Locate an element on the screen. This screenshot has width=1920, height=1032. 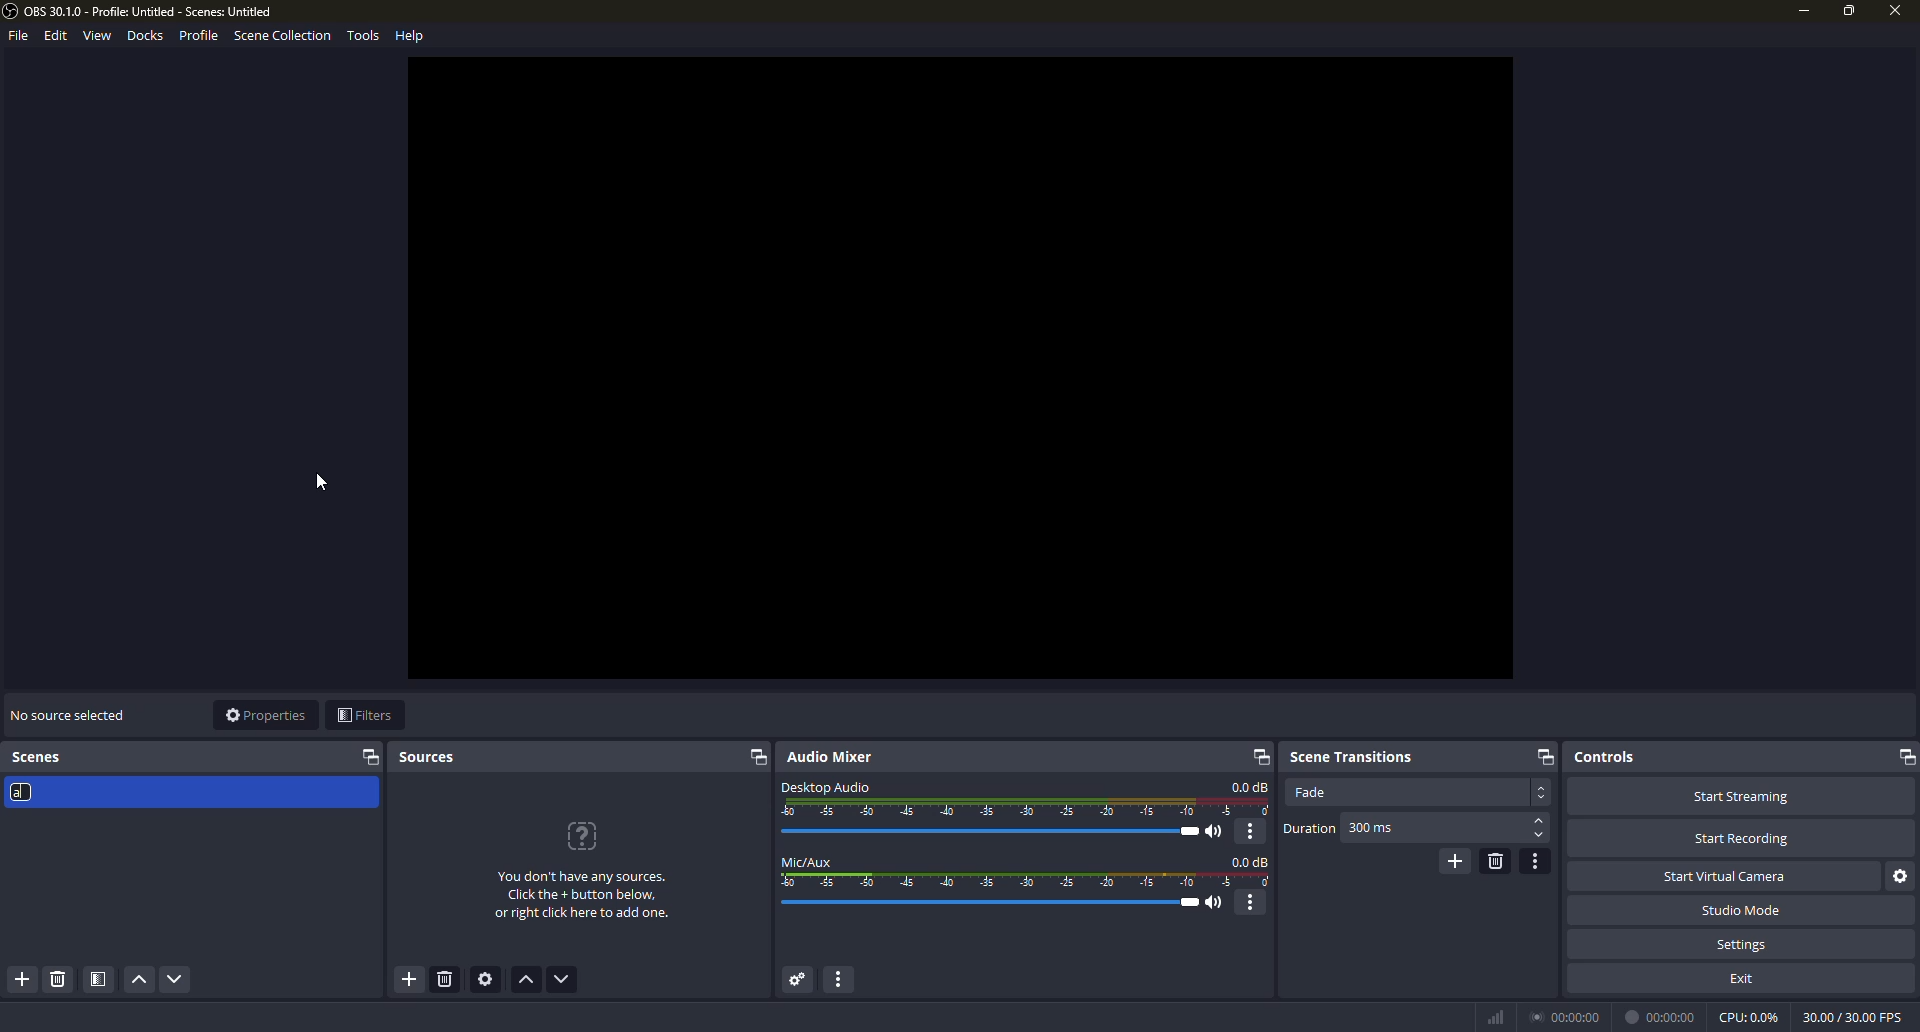
cursor is located at coordinates (319, 482).